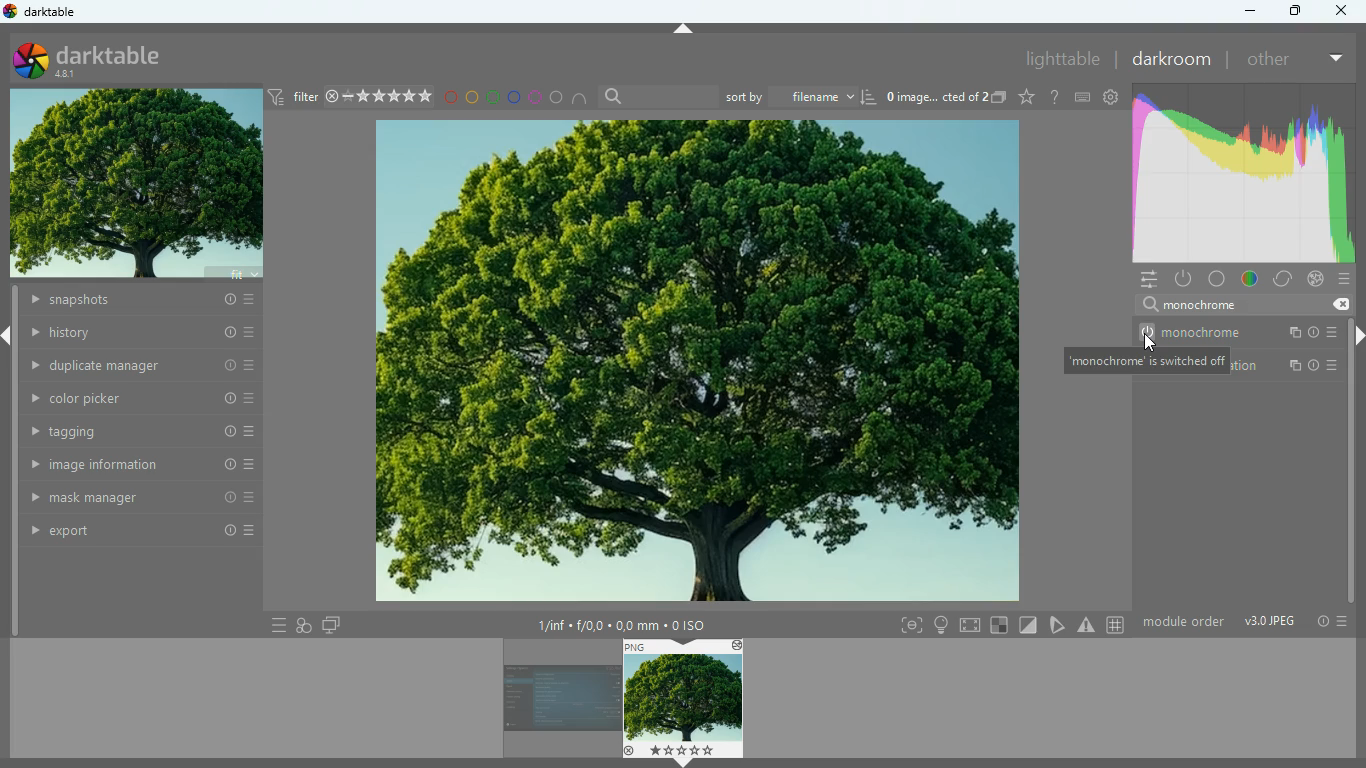 This screenshot has width=1366, height=768. I want to click on image information, so click(143, 465).